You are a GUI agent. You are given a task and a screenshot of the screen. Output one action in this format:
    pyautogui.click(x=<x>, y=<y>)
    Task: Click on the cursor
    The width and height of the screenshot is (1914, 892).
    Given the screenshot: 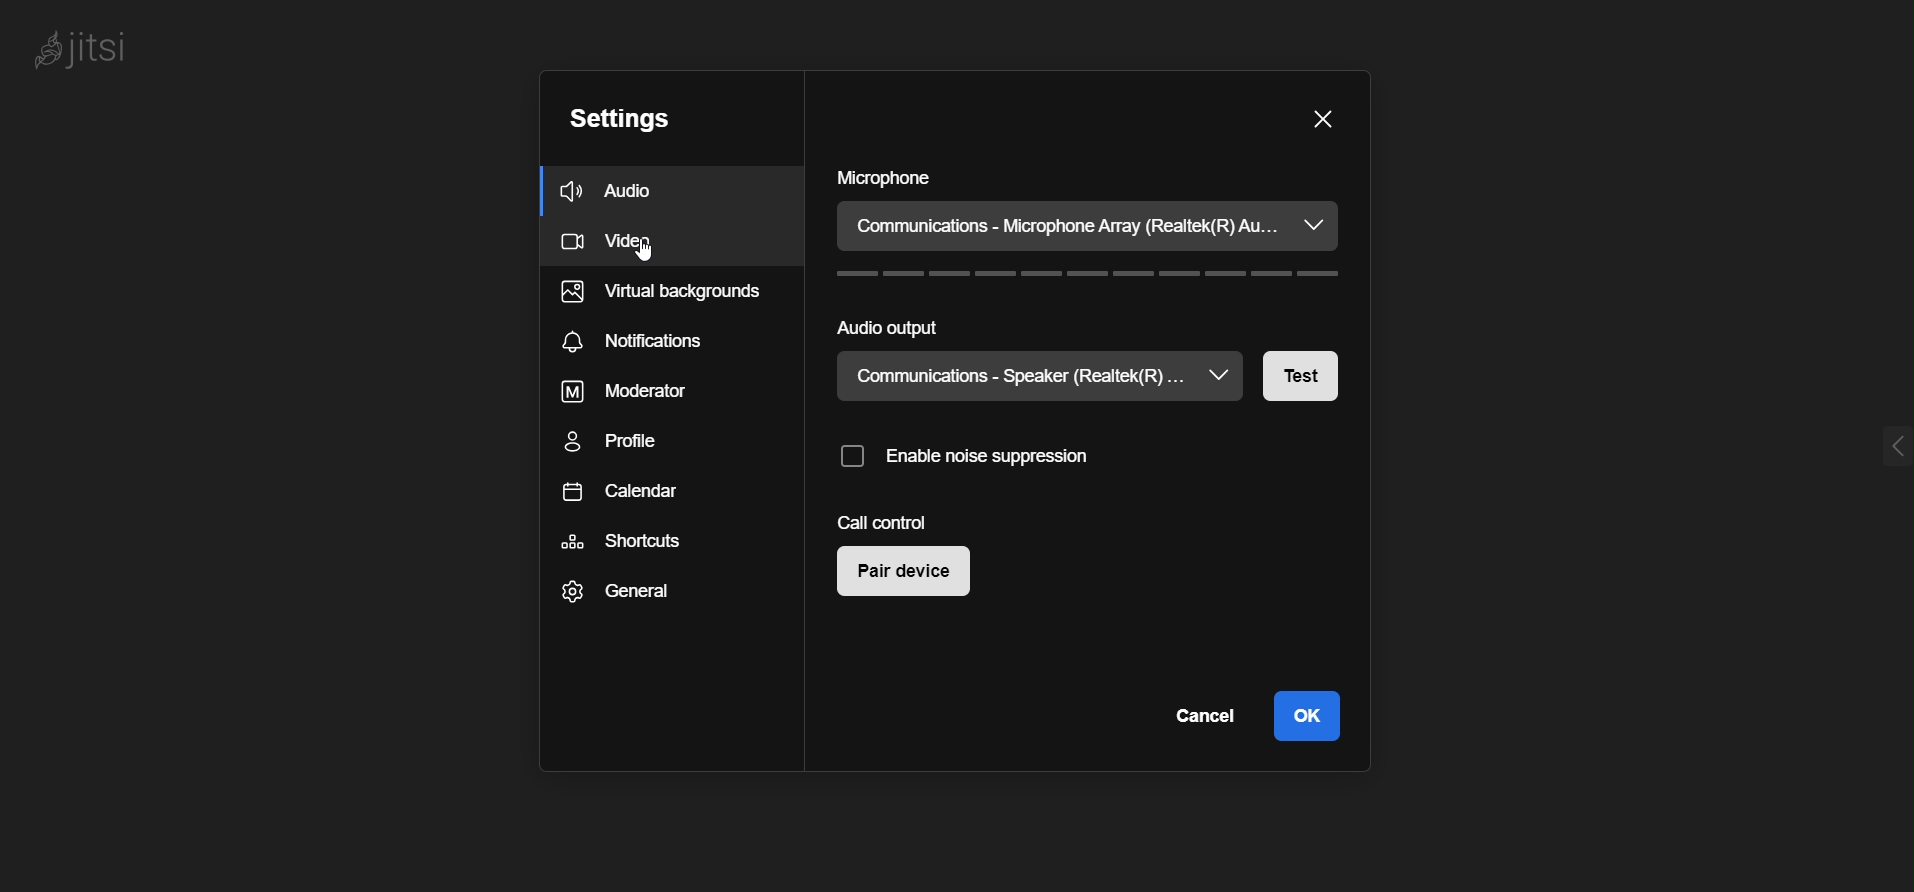 What is the action you would take?
    pyautogui.click(x=649, y=257)
    